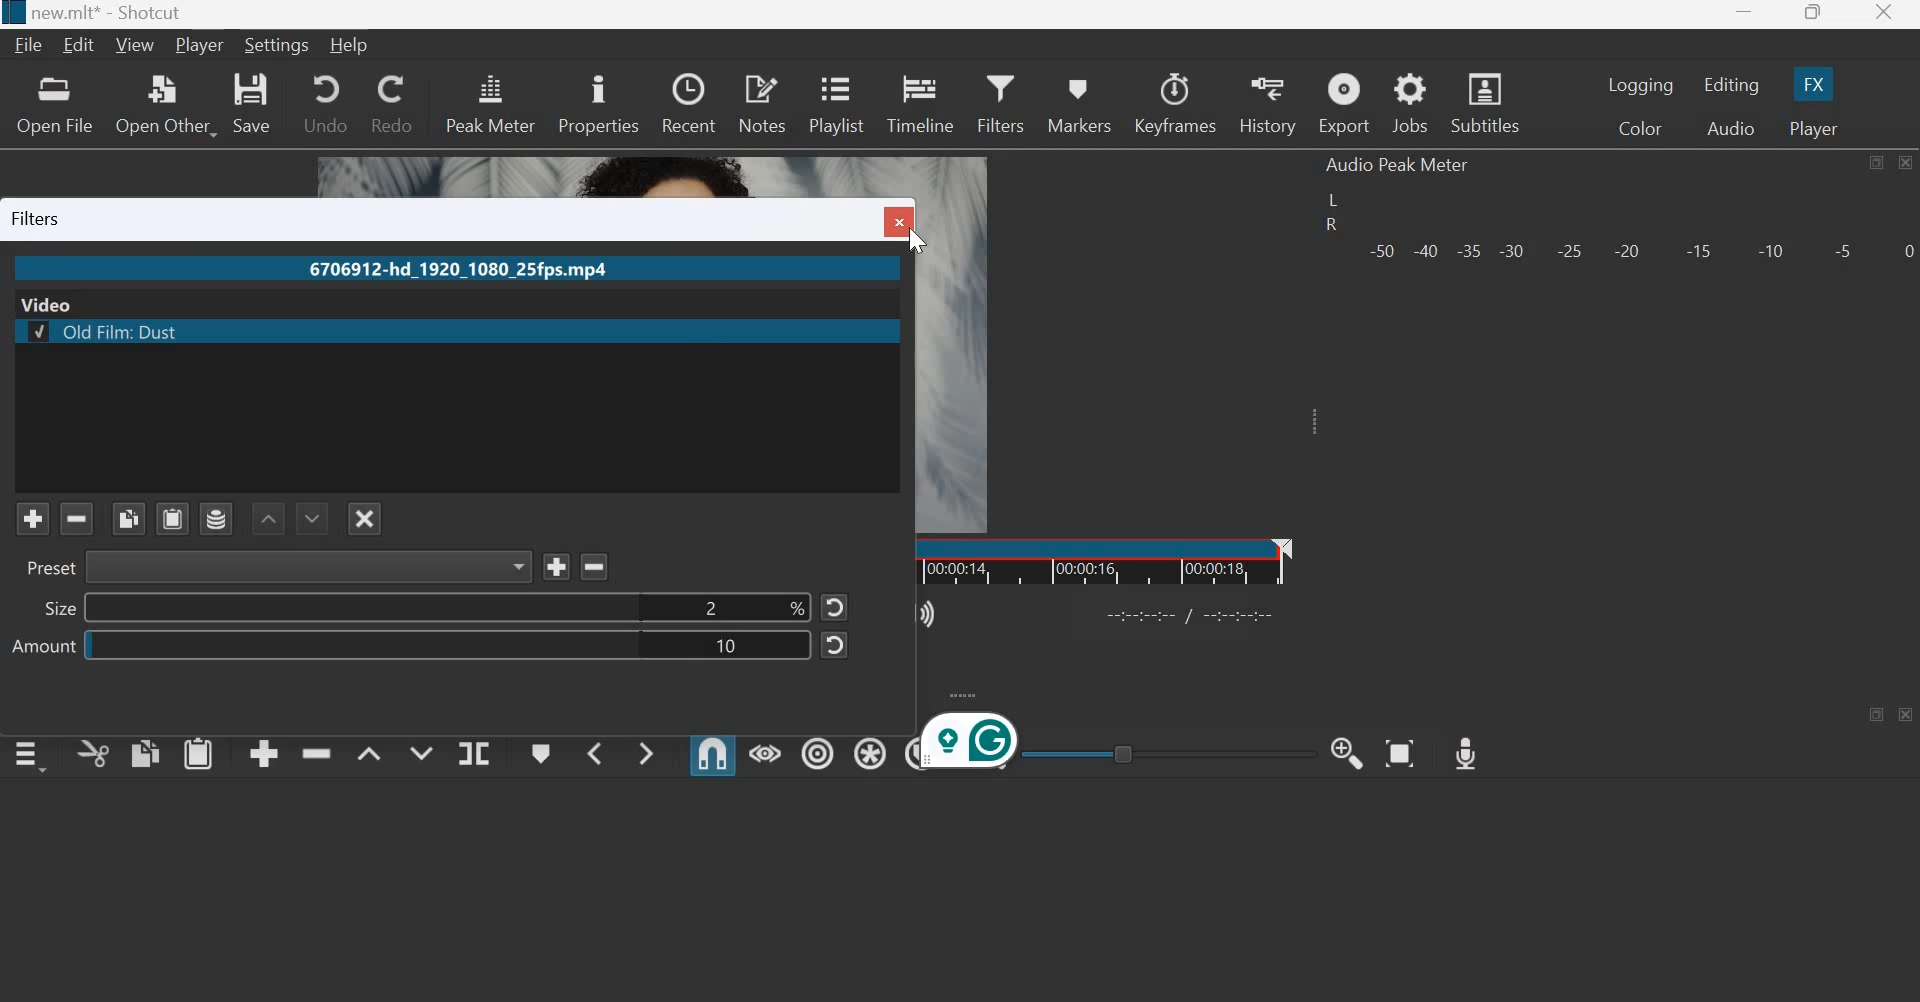 This screenshot has width=1920, height=1002. What do you see at coordinates (712, 754) in the screenshot?
I see `Snap` at bounding box center [712, 754].